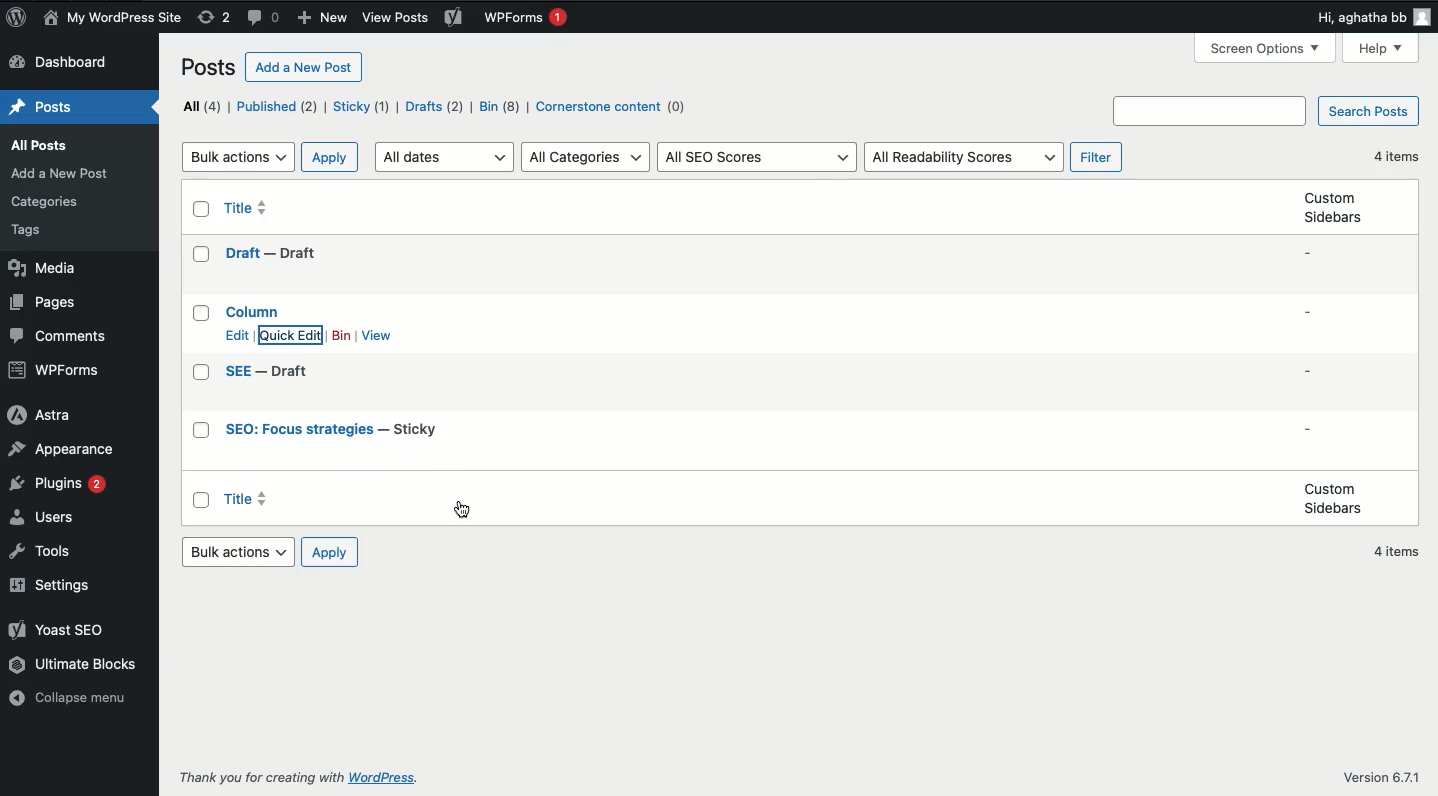 Image resolution: width=1438 pixels, height=796 pixels. I want to click on Dashboard, so click(70, 63).